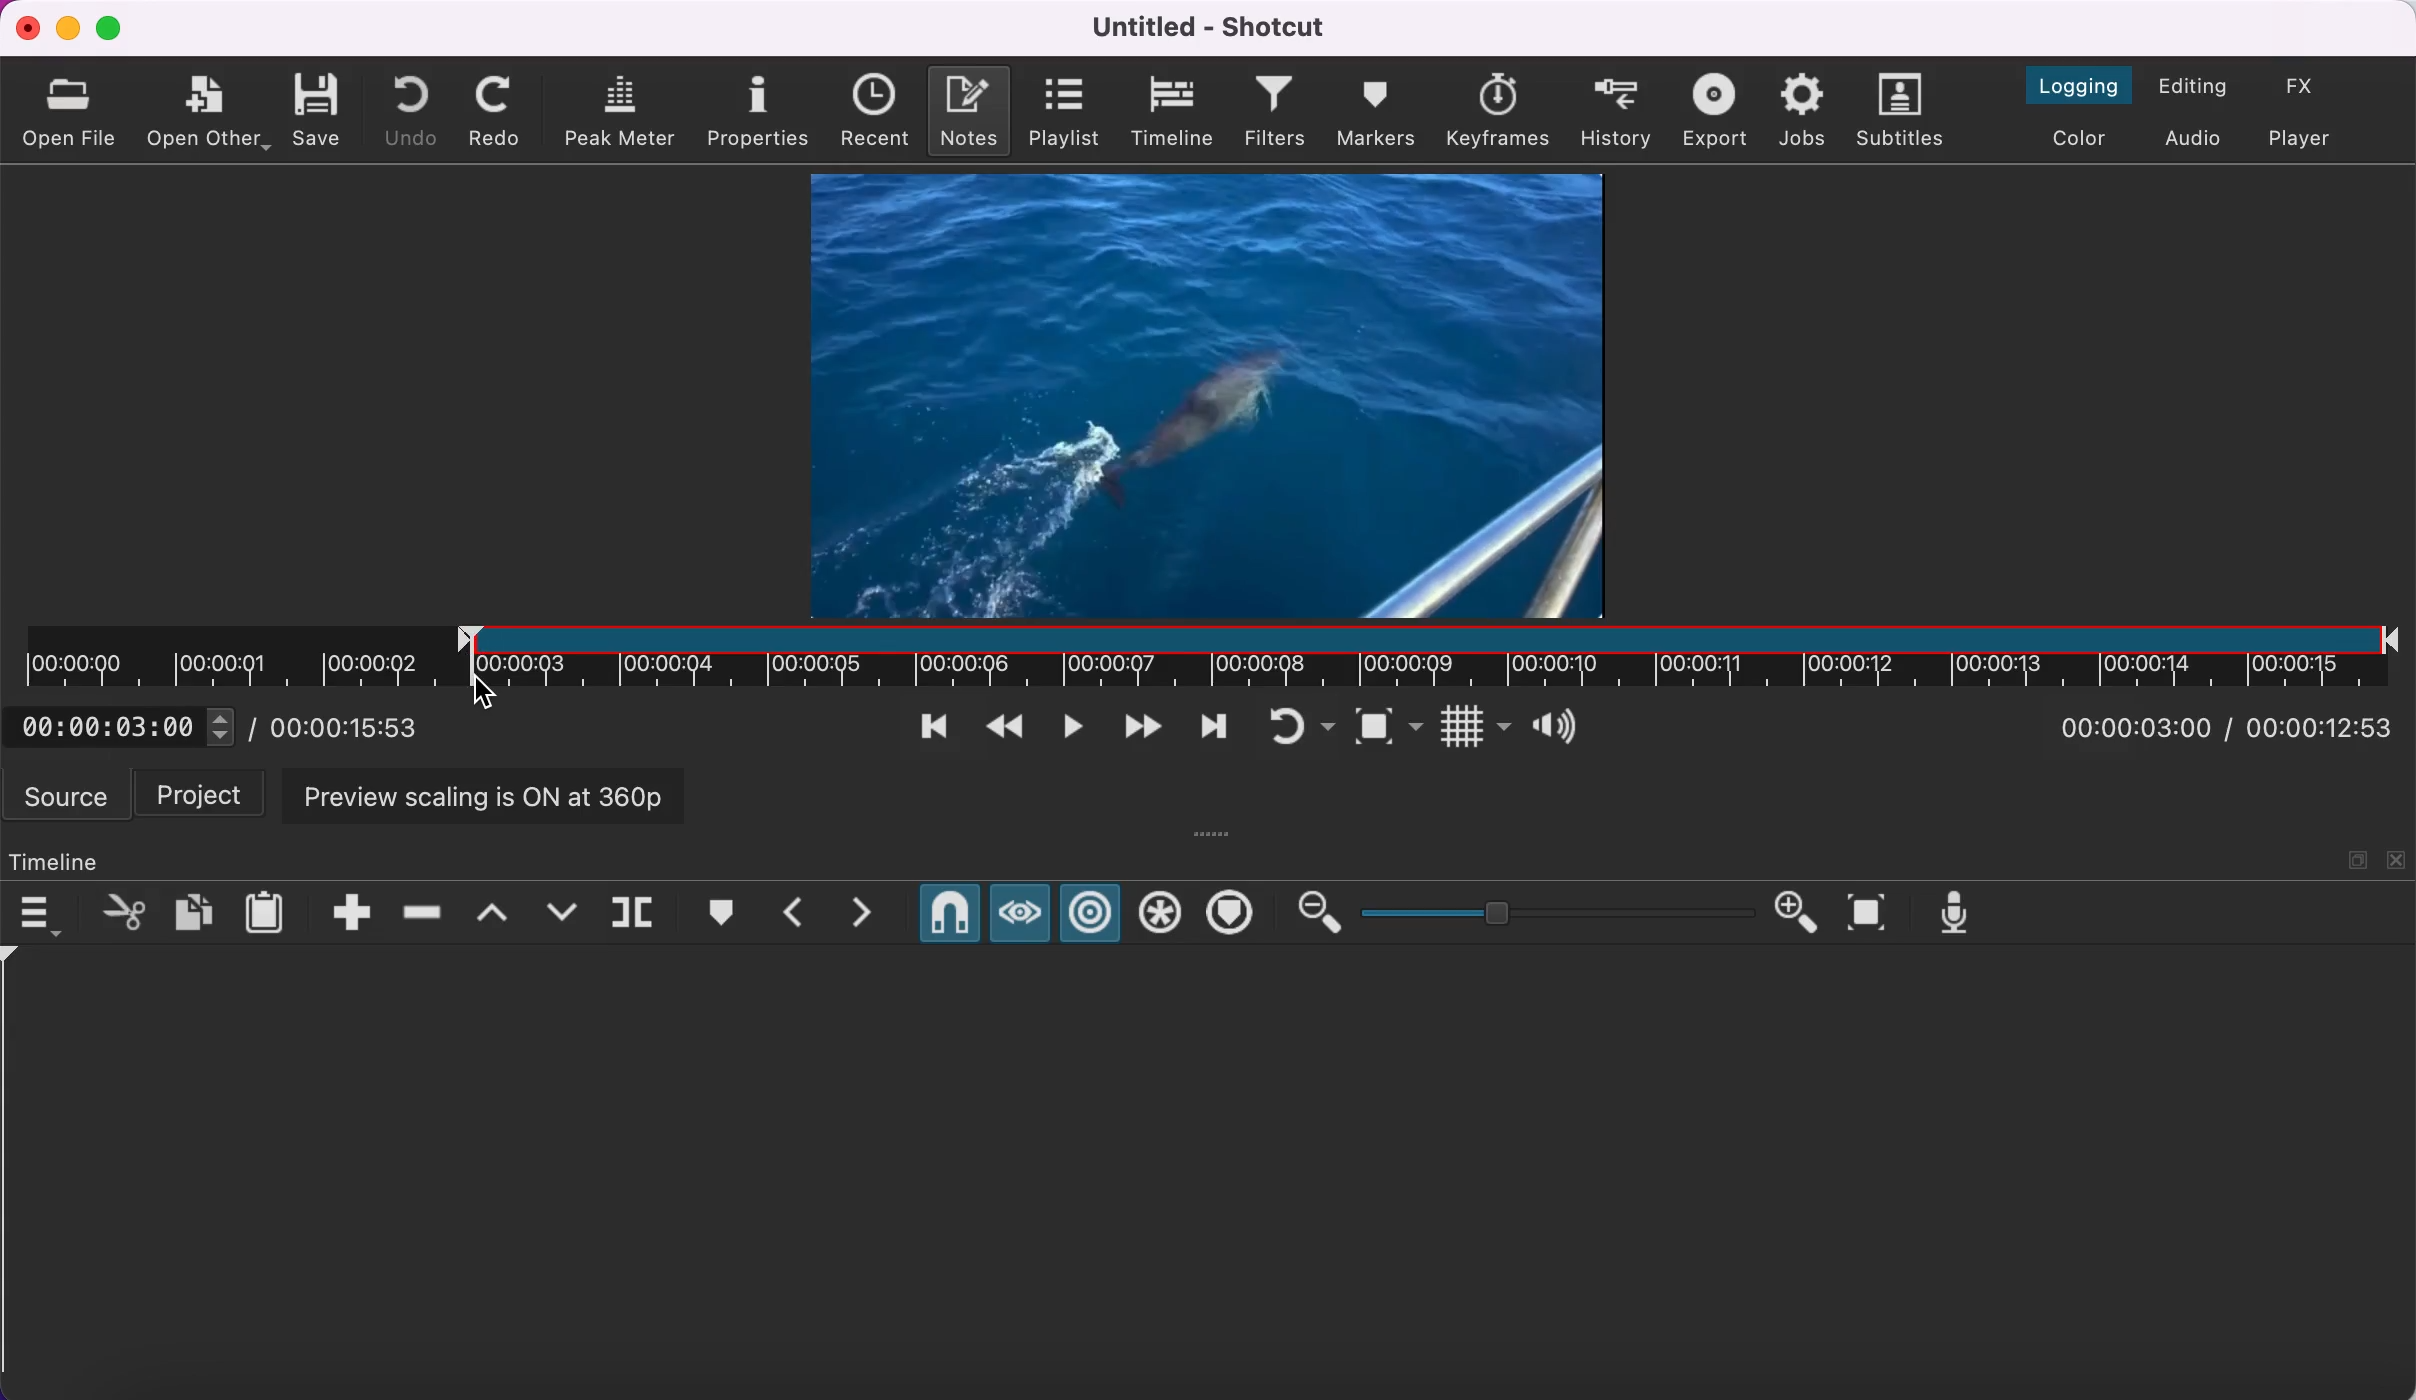 The width and height of the screenshot is (2416, 1400). What do you see at coordinates (2328, 730) in the screenshot?
I see `total duration` at bounding box center [2328, 730].